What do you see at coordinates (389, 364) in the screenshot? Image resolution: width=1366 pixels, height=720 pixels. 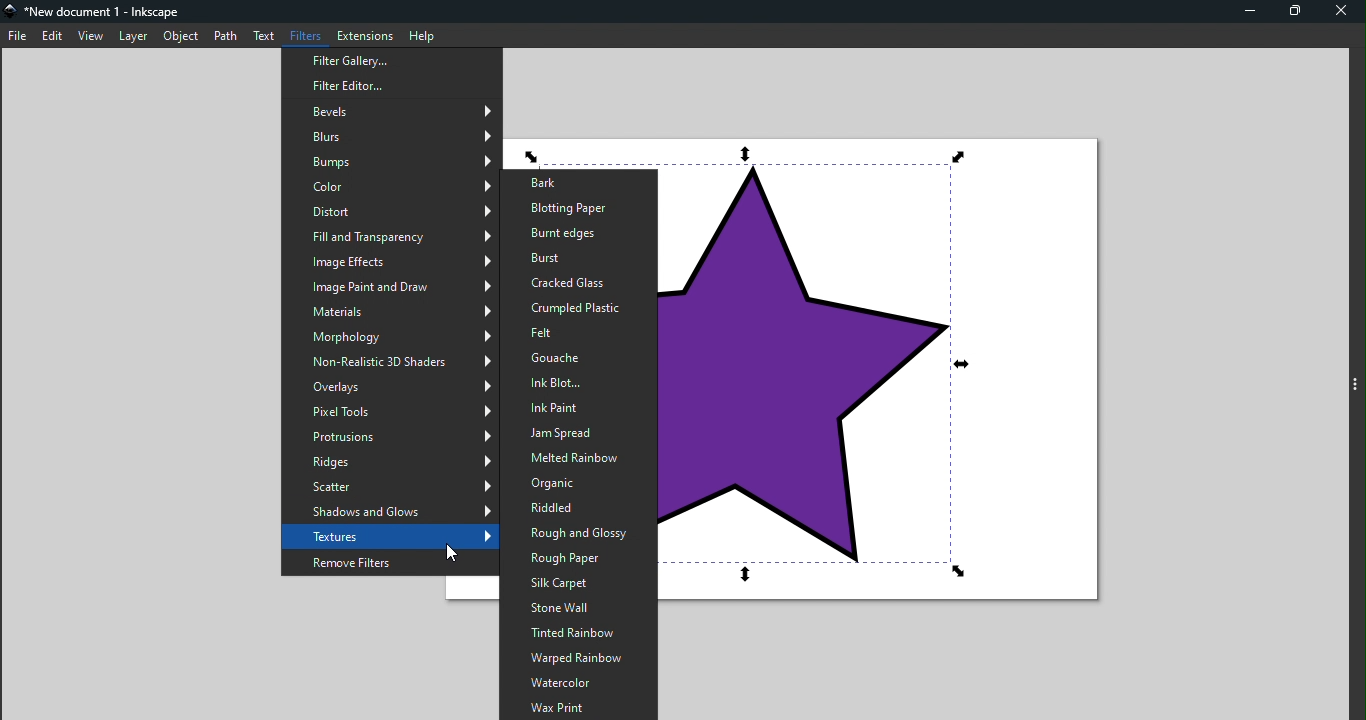 I see `Non-realistic 3D shades` at bounding box center [389, 364].